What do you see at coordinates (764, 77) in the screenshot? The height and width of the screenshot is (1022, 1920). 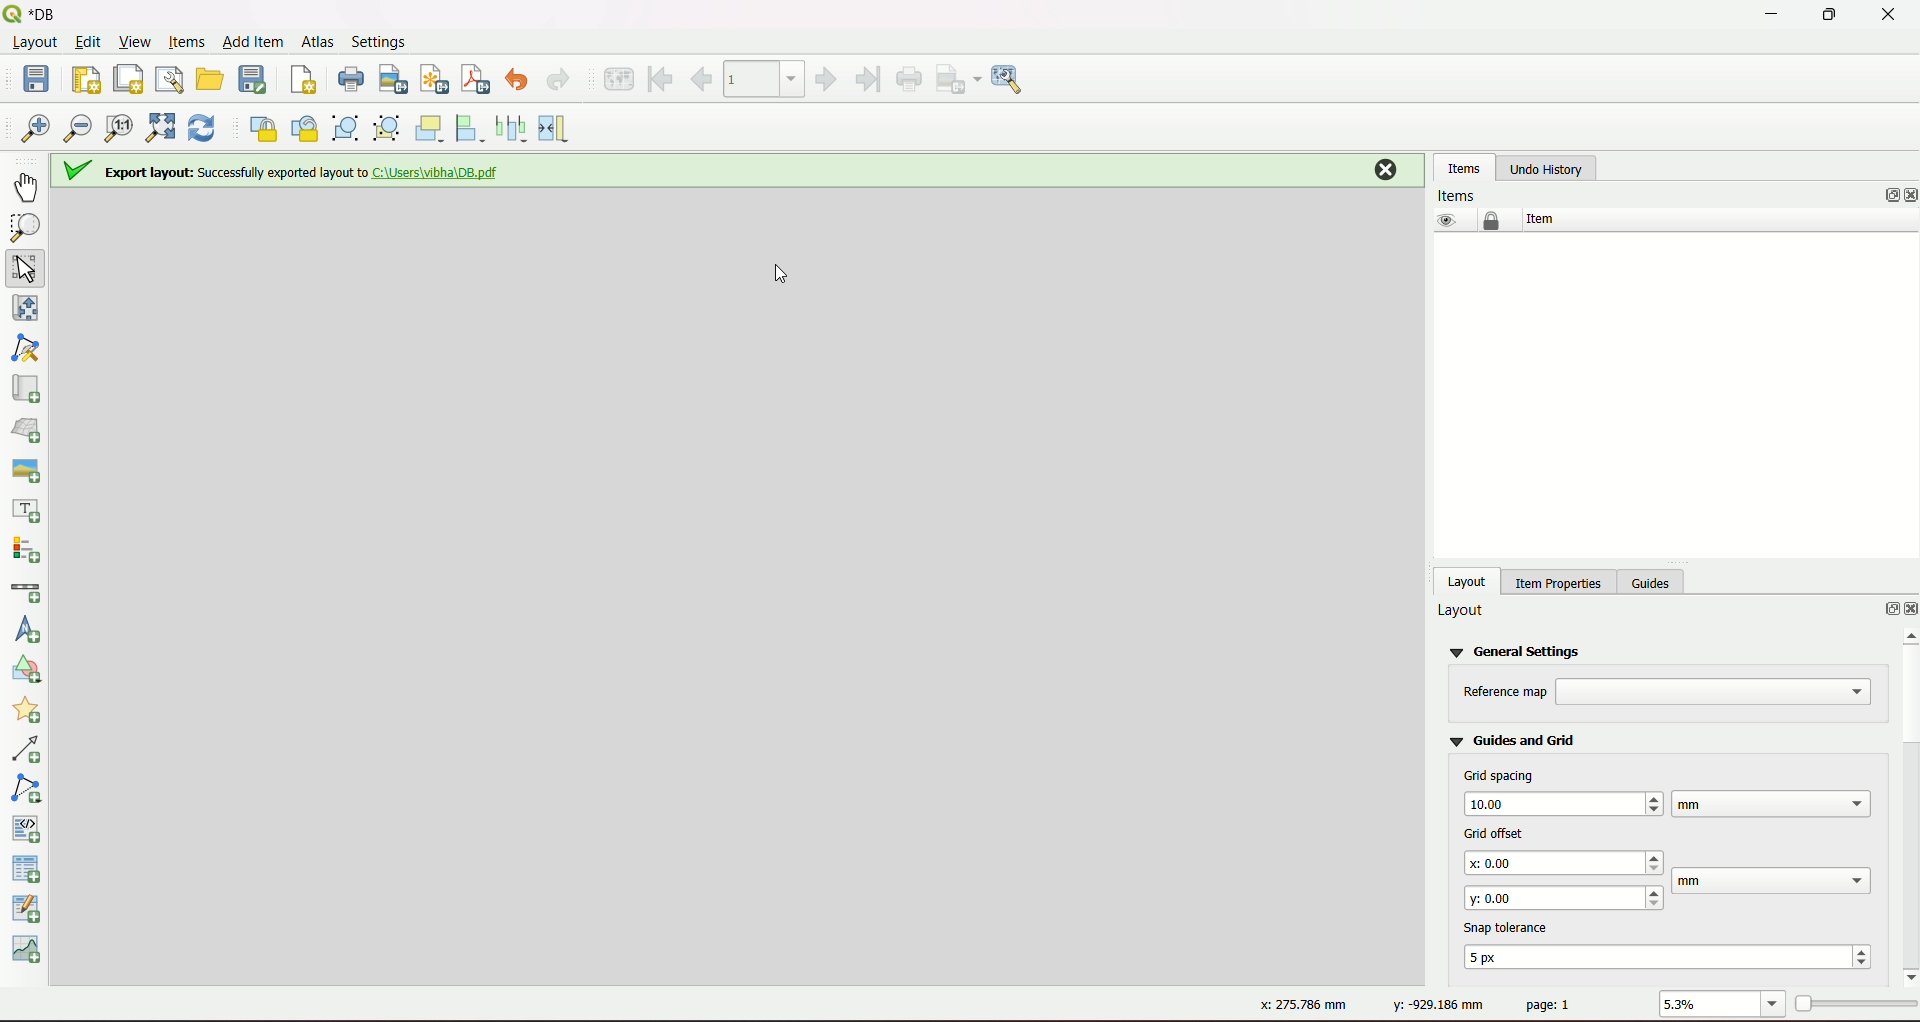 I see `atlas toolbar` at bounding box center [764, 77].